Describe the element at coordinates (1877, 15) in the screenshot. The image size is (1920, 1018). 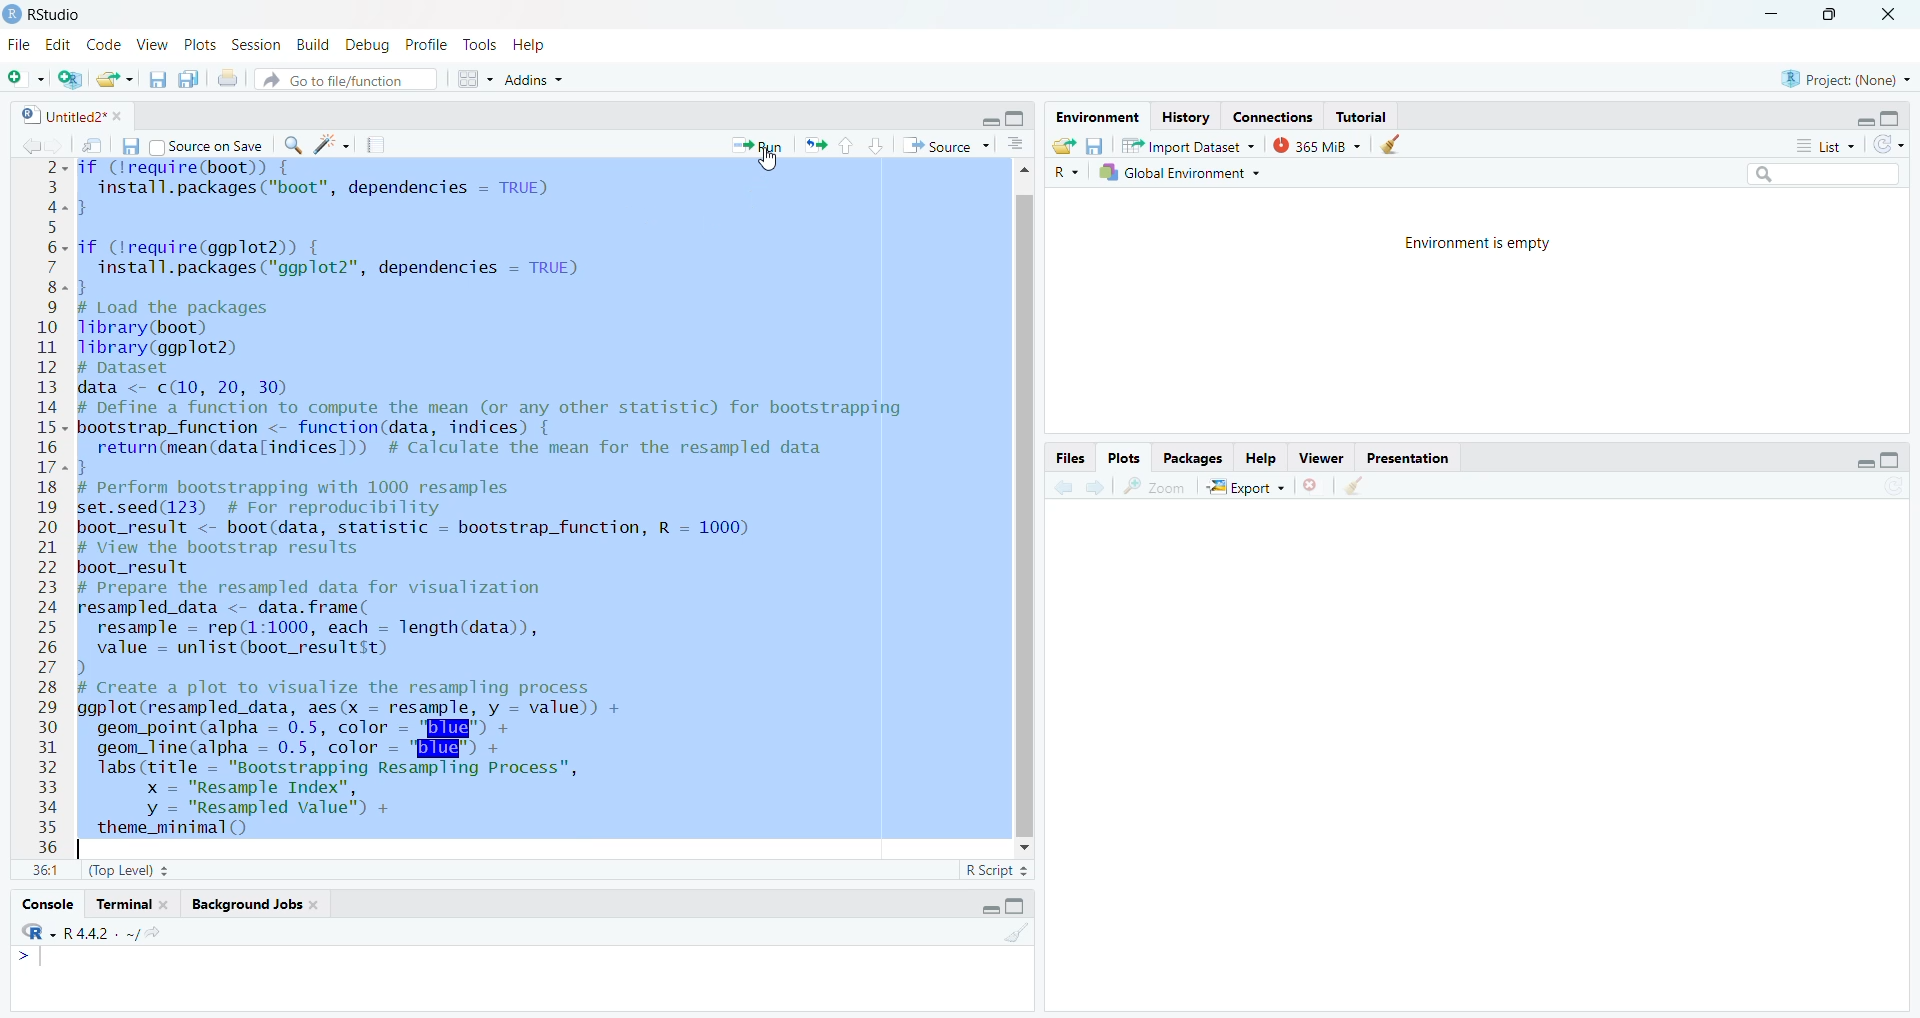
I see `close` at that location.